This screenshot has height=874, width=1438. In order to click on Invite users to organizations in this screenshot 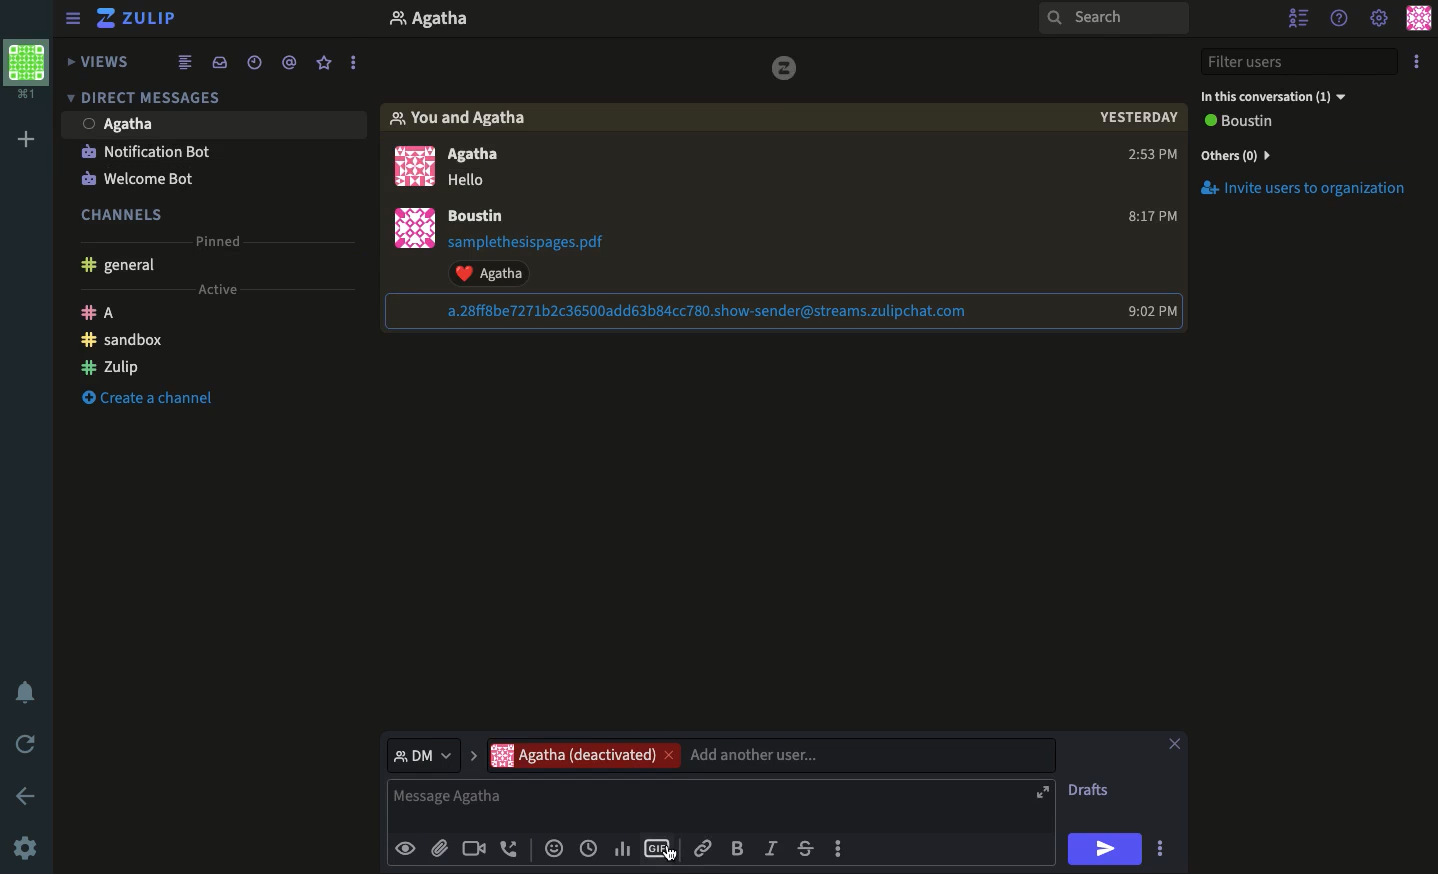, I will do `click(1310, 192)`.